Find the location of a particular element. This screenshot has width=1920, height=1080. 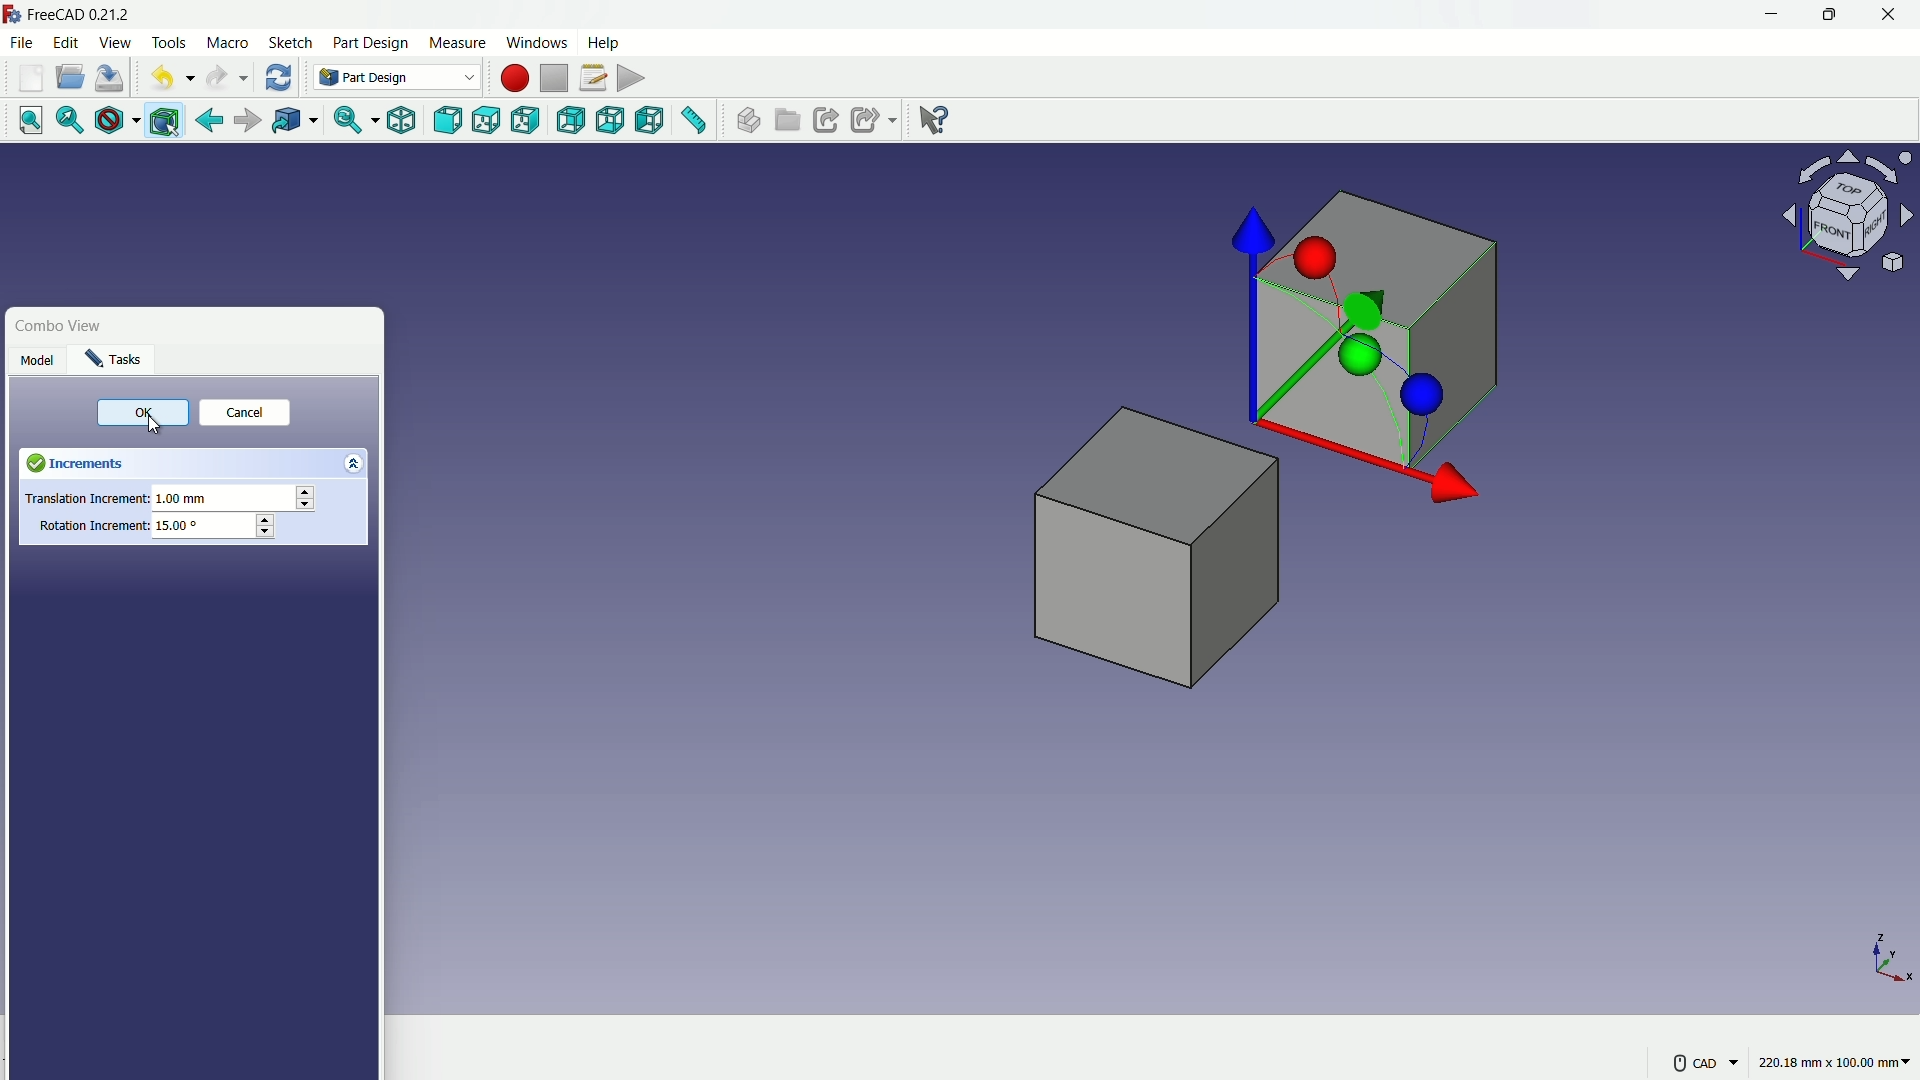

Part Design is located at coordinates (397, 77).